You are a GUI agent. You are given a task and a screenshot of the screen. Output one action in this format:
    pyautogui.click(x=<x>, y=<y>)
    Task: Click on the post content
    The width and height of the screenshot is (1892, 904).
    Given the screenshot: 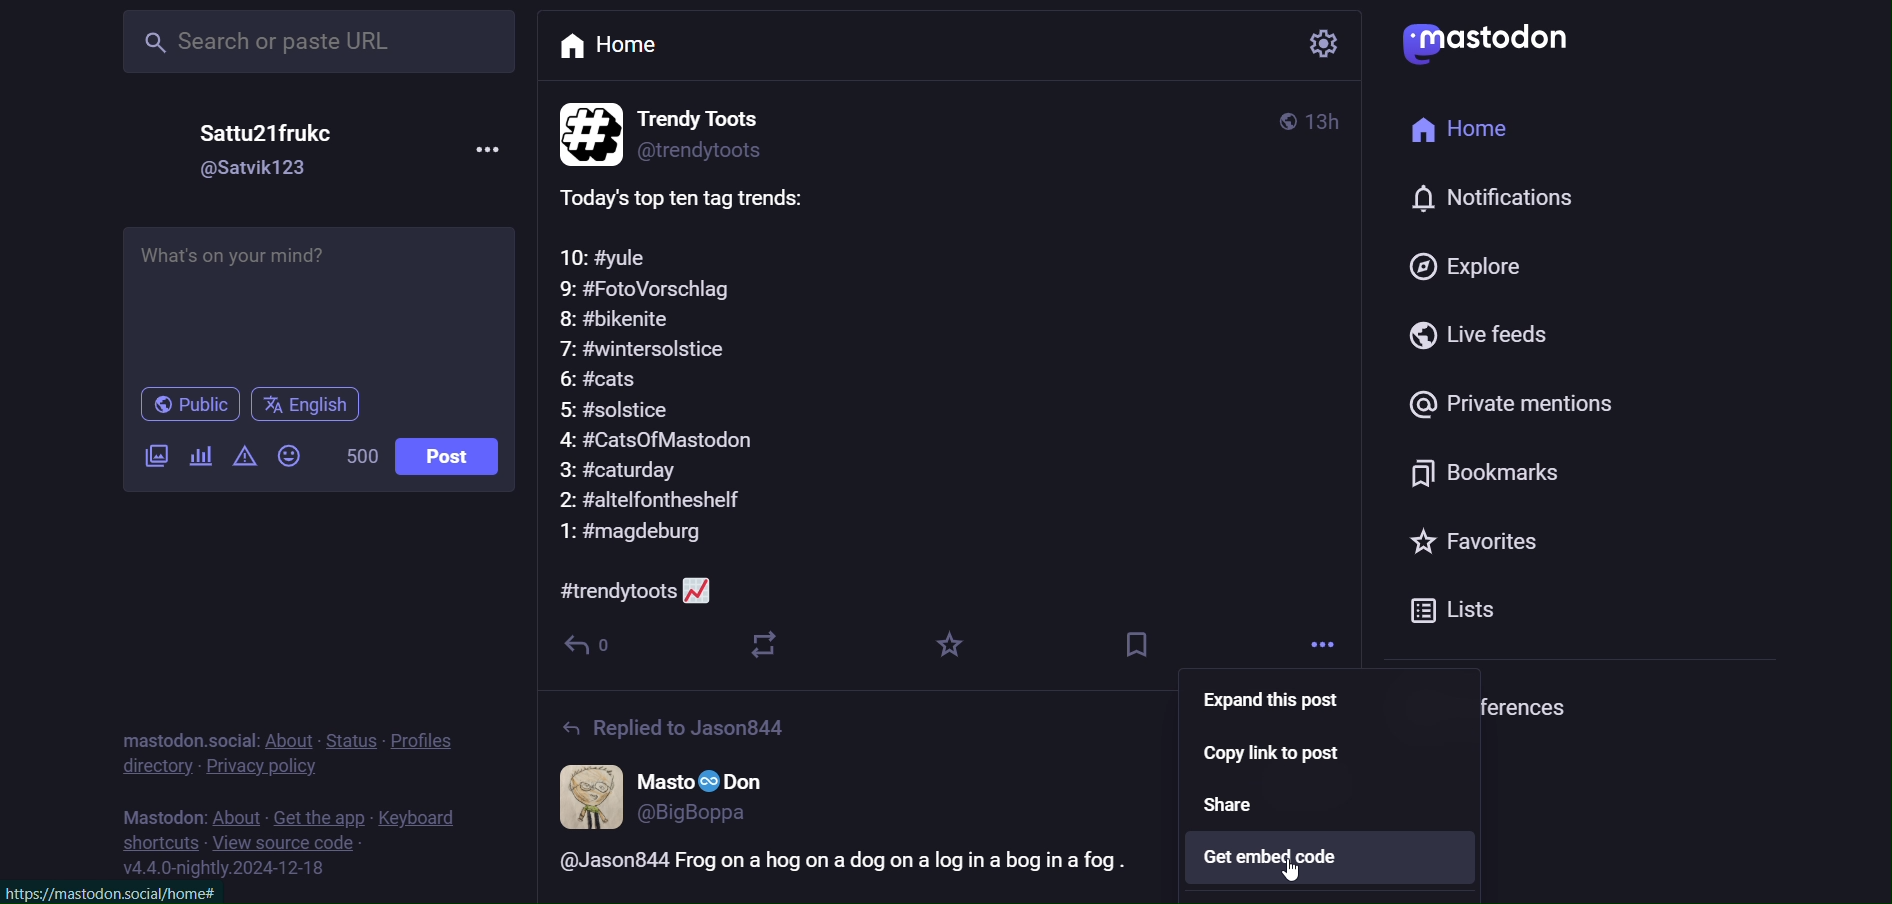 What is the action you would take?
    pyautogui.click(x=690, y=393)
    